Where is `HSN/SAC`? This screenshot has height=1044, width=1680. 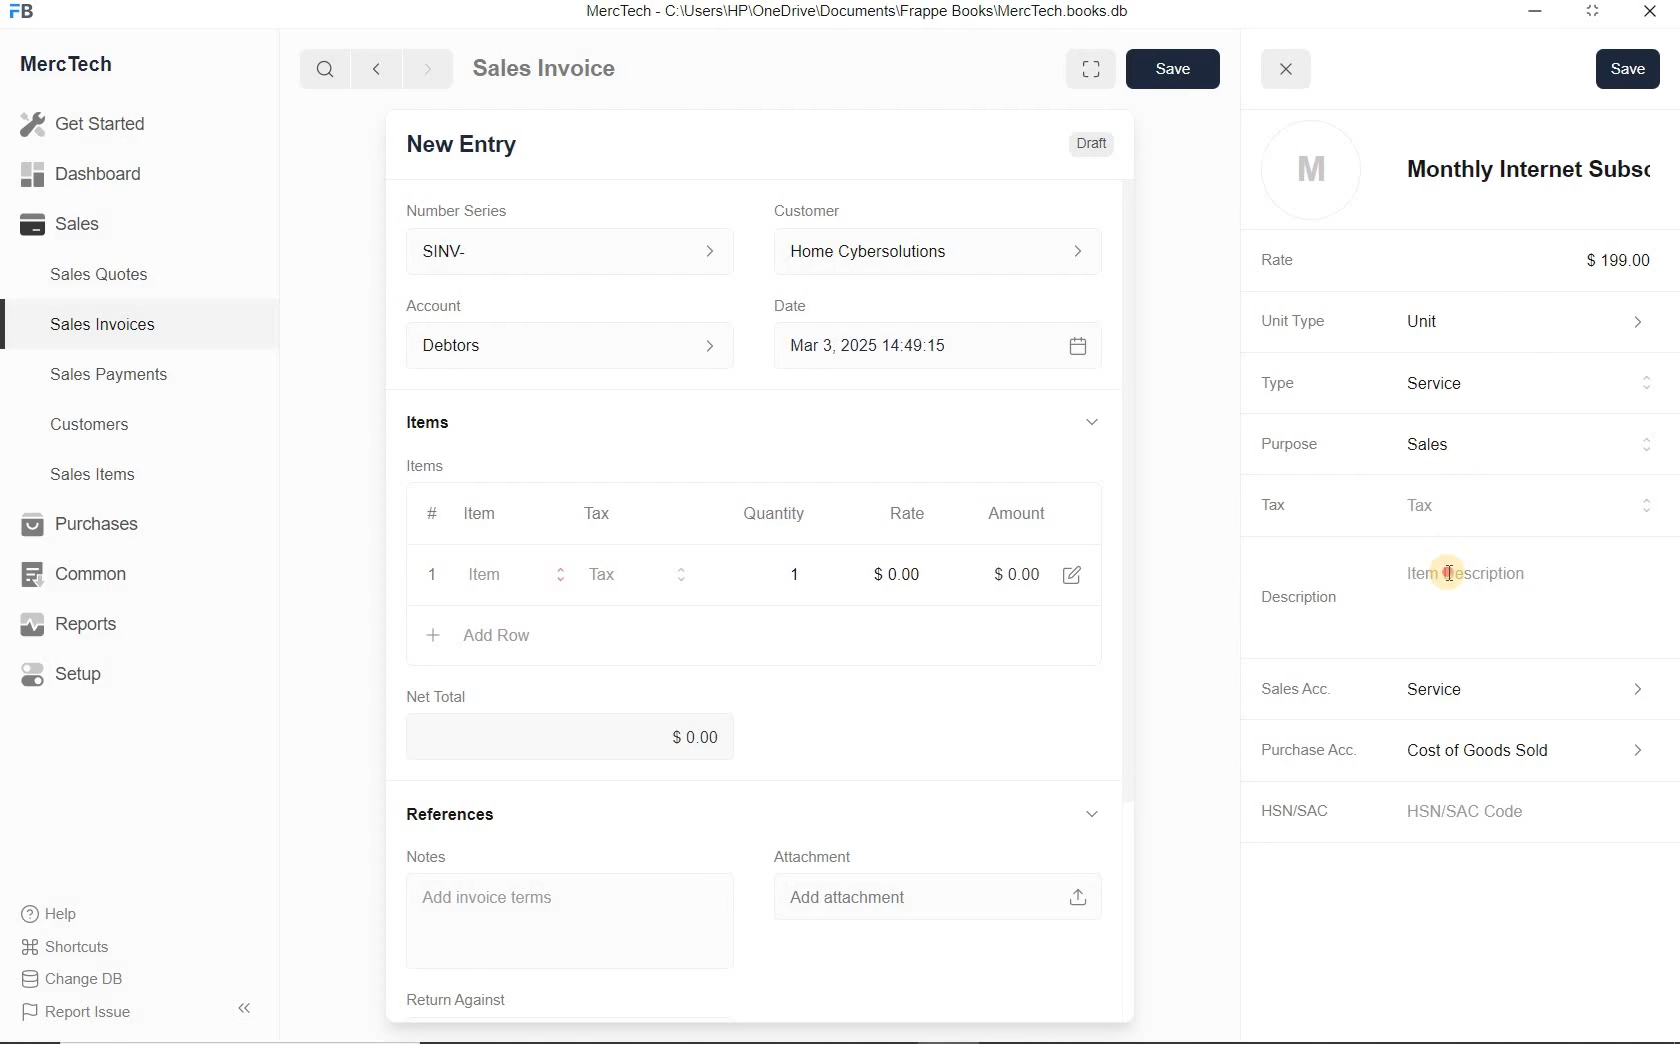
HSN/SAC is located at coordinates (1296, 811).